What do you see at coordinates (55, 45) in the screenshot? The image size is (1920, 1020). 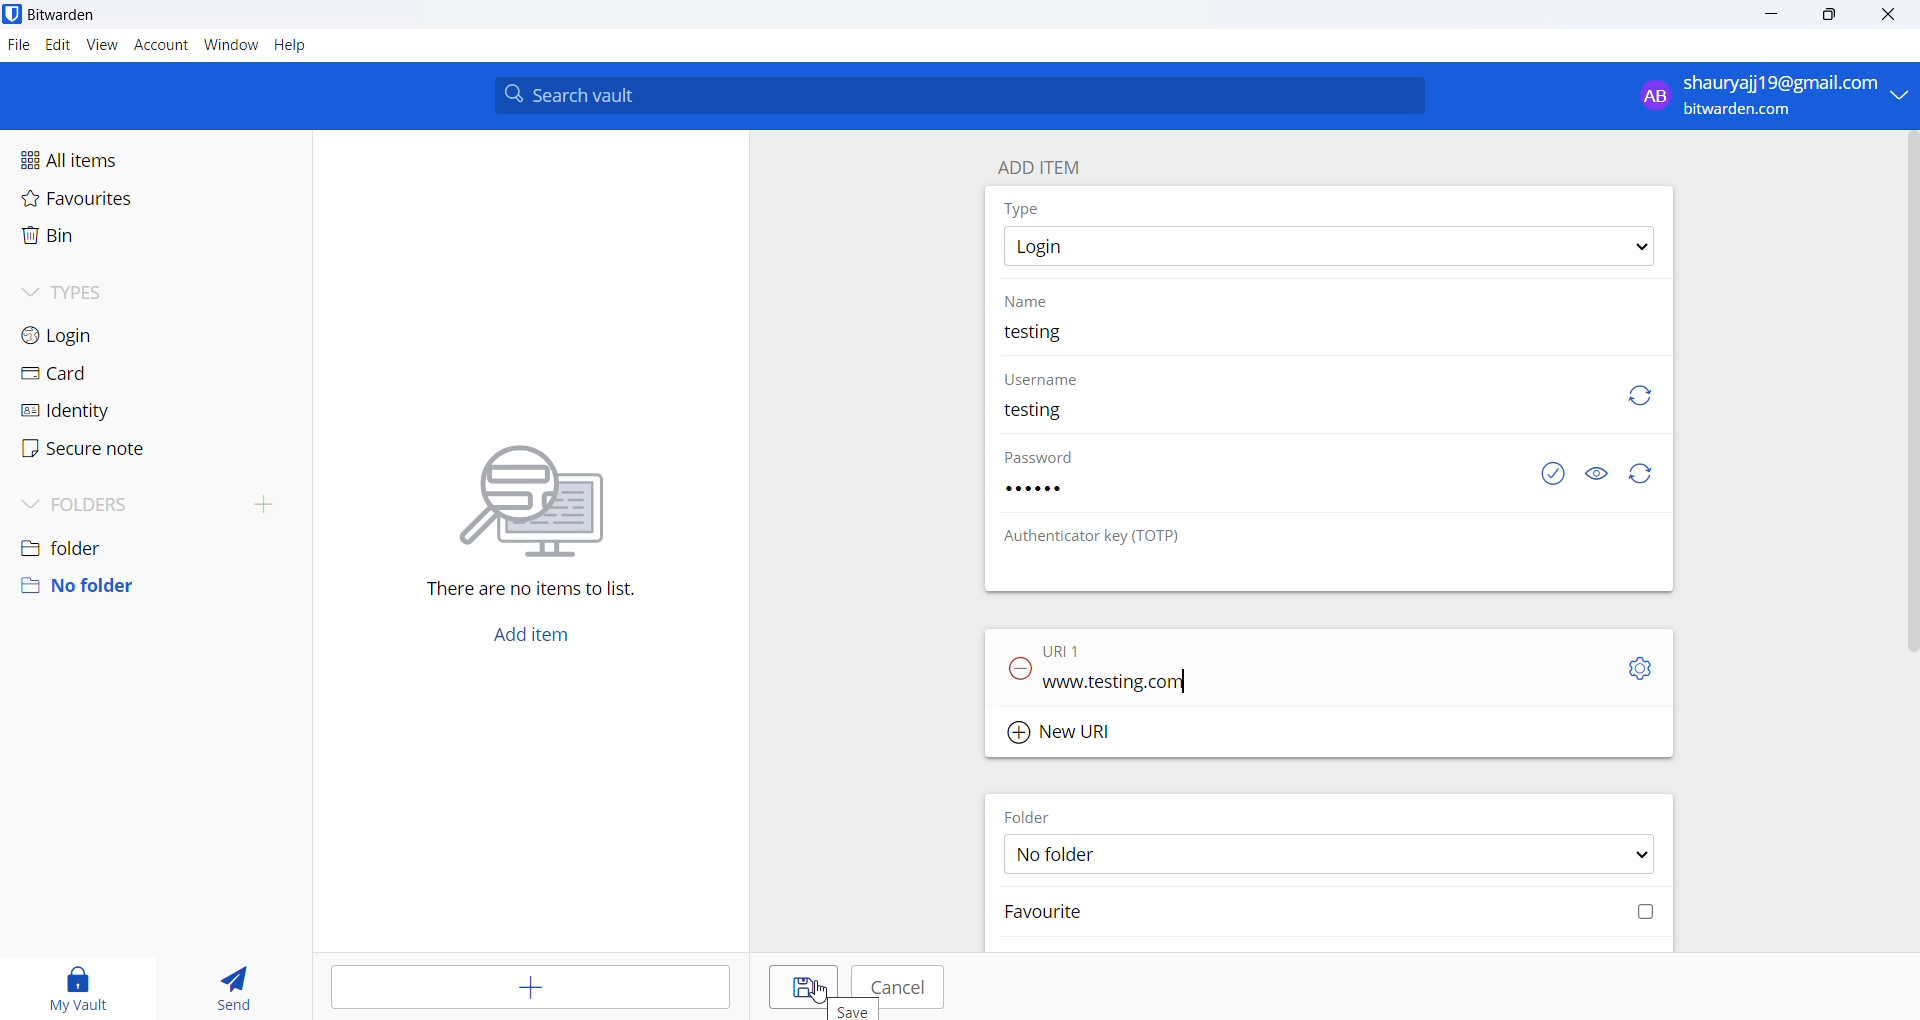 I see `edit` at bounding box center [55, 45].